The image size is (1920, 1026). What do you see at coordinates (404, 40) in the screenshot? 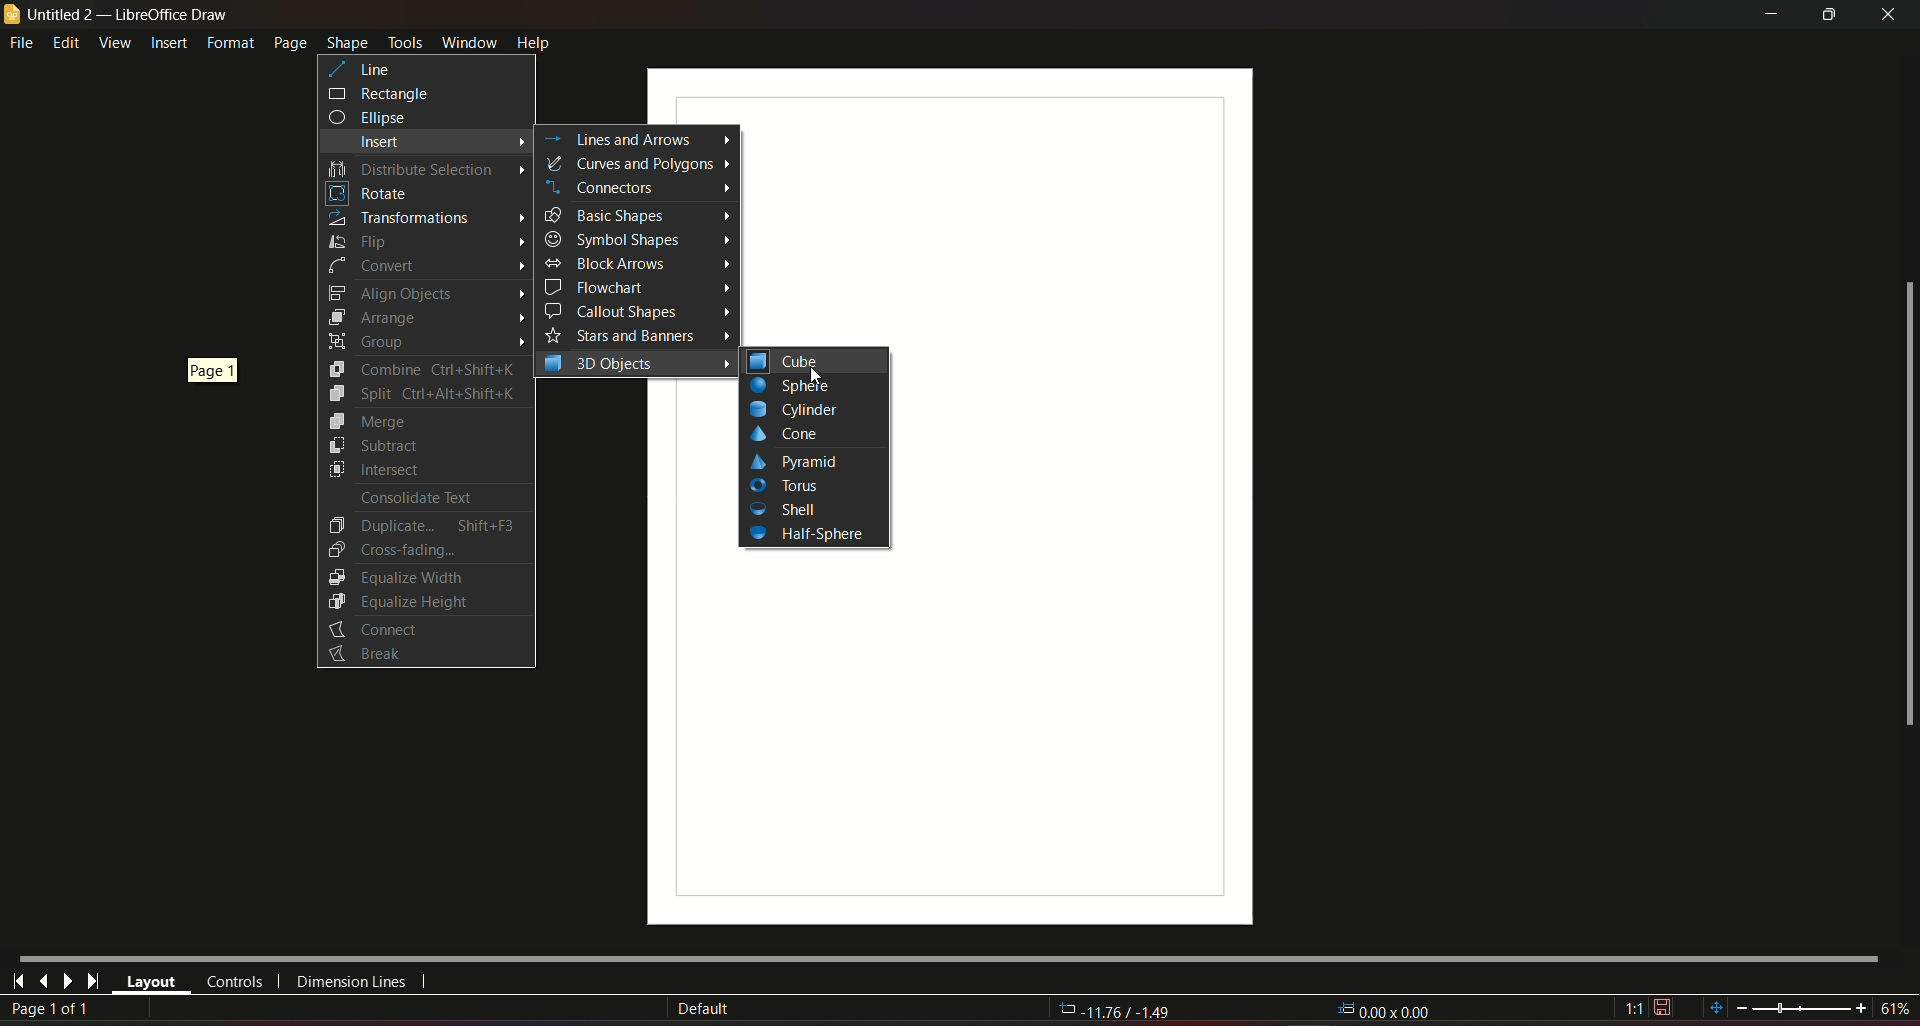
I see `tools` at bounding box center [404, 40].